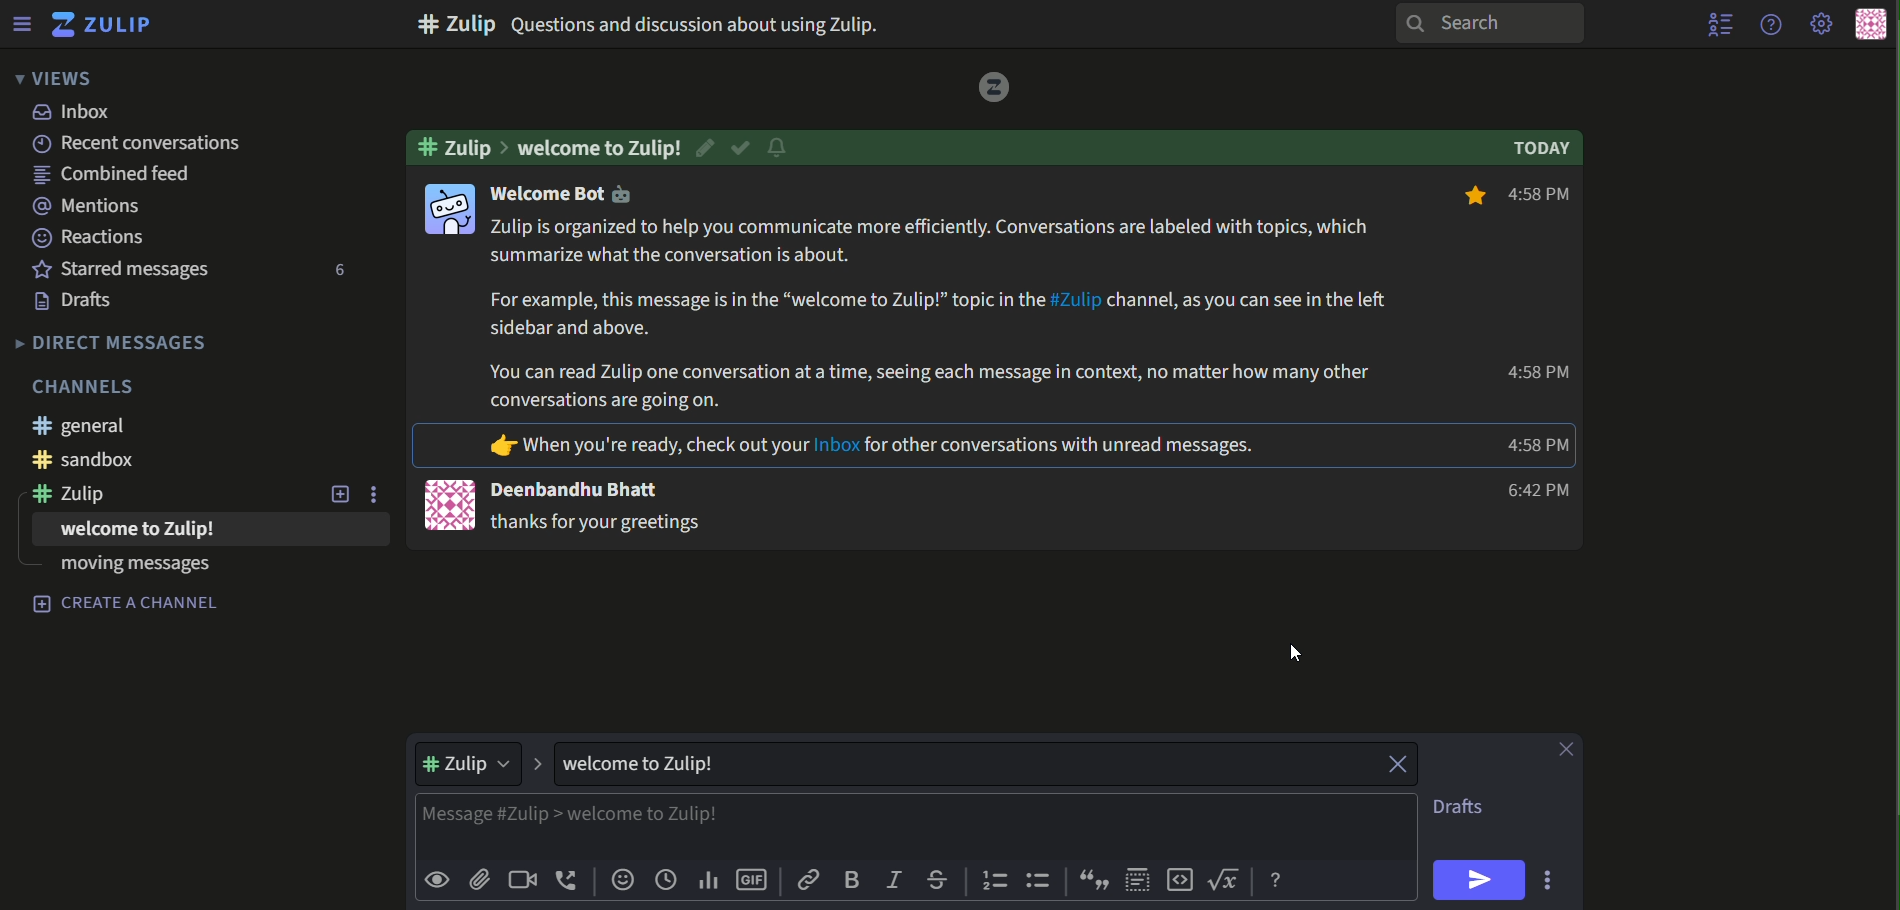 This screenshot has width=1900, height=910. I want to click on text, so click(943, 315).